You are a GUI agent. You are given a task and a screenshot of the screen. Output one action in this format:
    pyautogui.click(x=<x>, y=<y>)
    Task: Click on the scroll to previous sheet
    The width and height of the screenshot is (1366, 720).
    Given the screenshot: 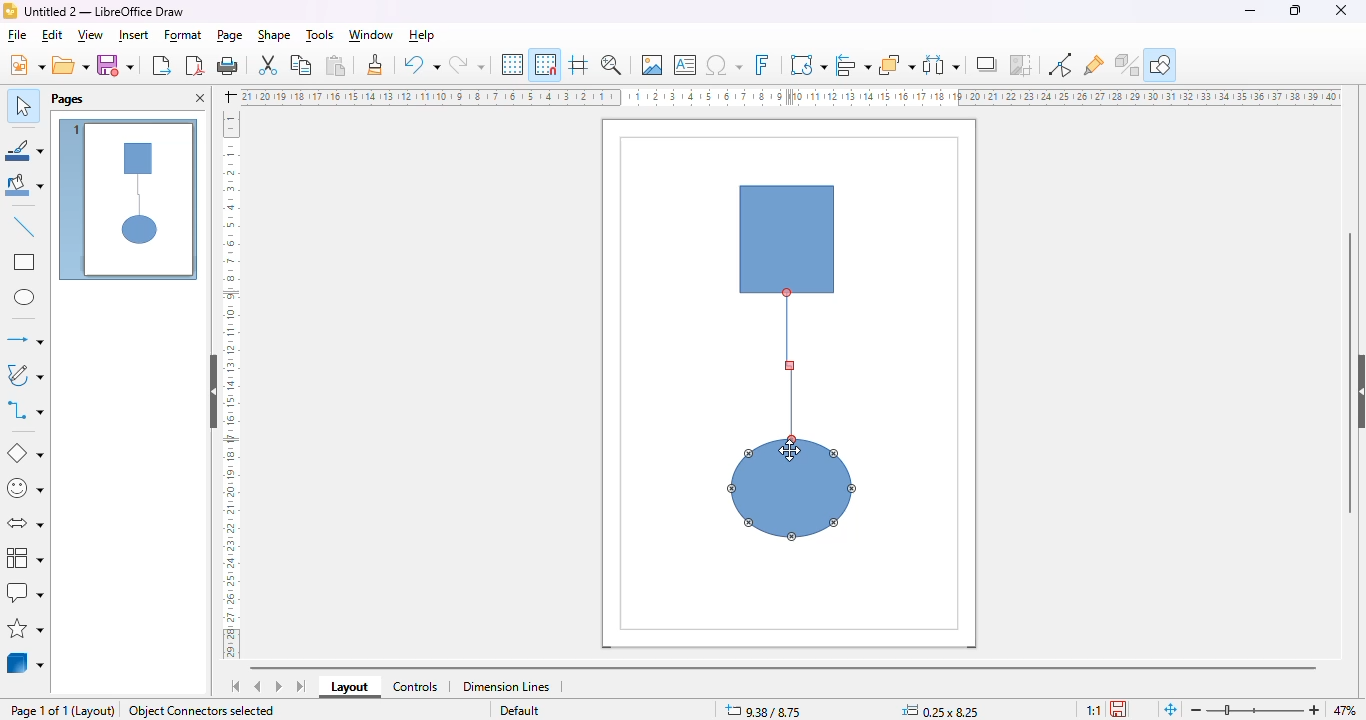 What is the action you would take?
    pyautogui.click(x=258, y=686)
    